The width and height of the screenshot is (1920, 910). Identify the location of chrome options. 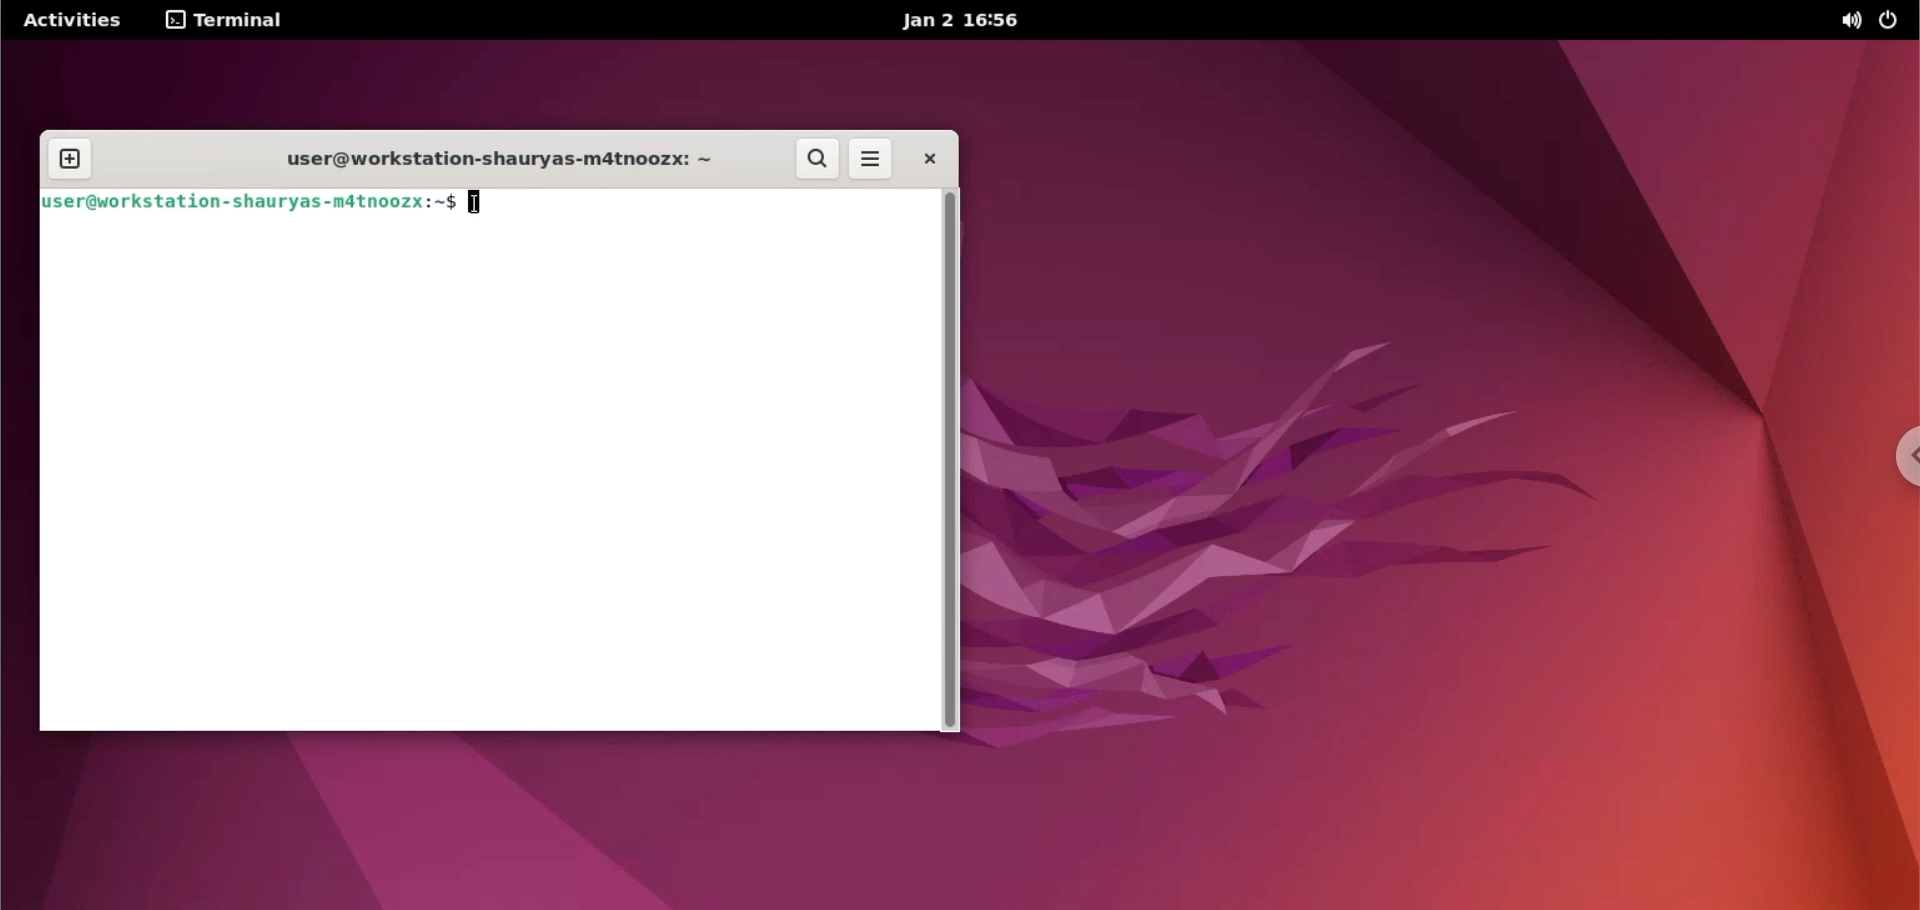
(1898, 465).